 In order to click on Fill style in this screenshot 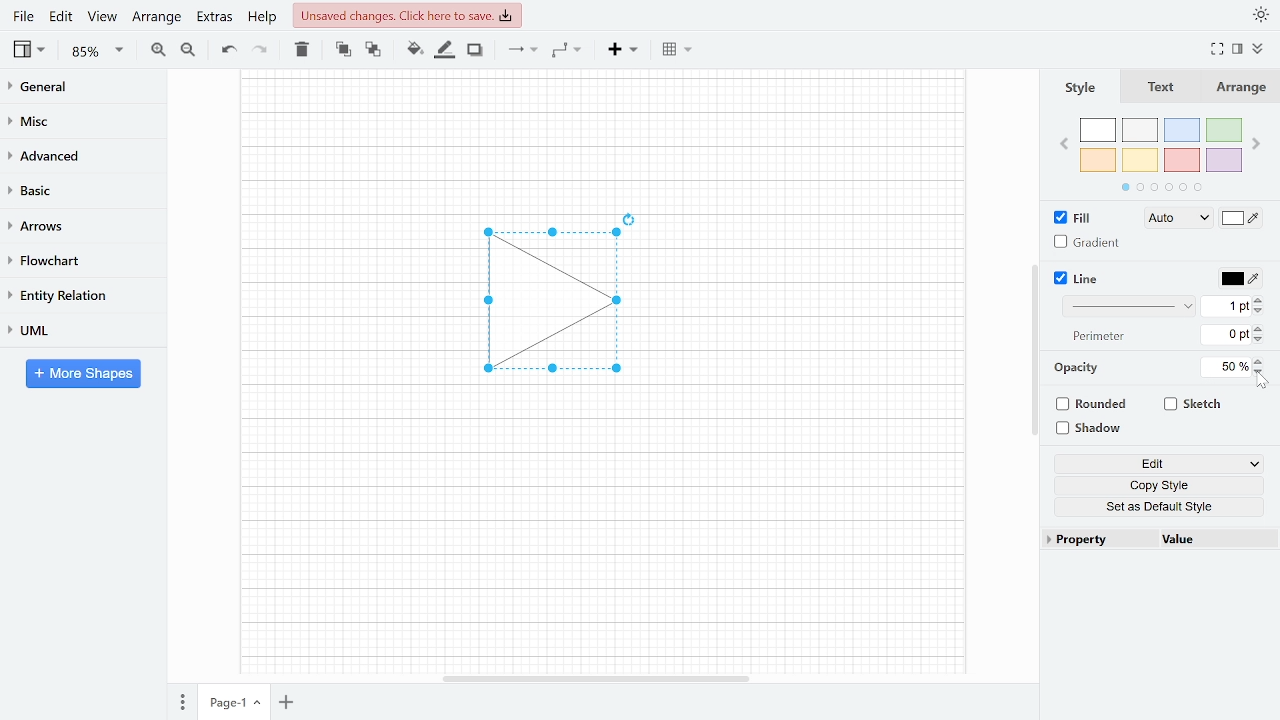, I will do `click(1174, 219)`.